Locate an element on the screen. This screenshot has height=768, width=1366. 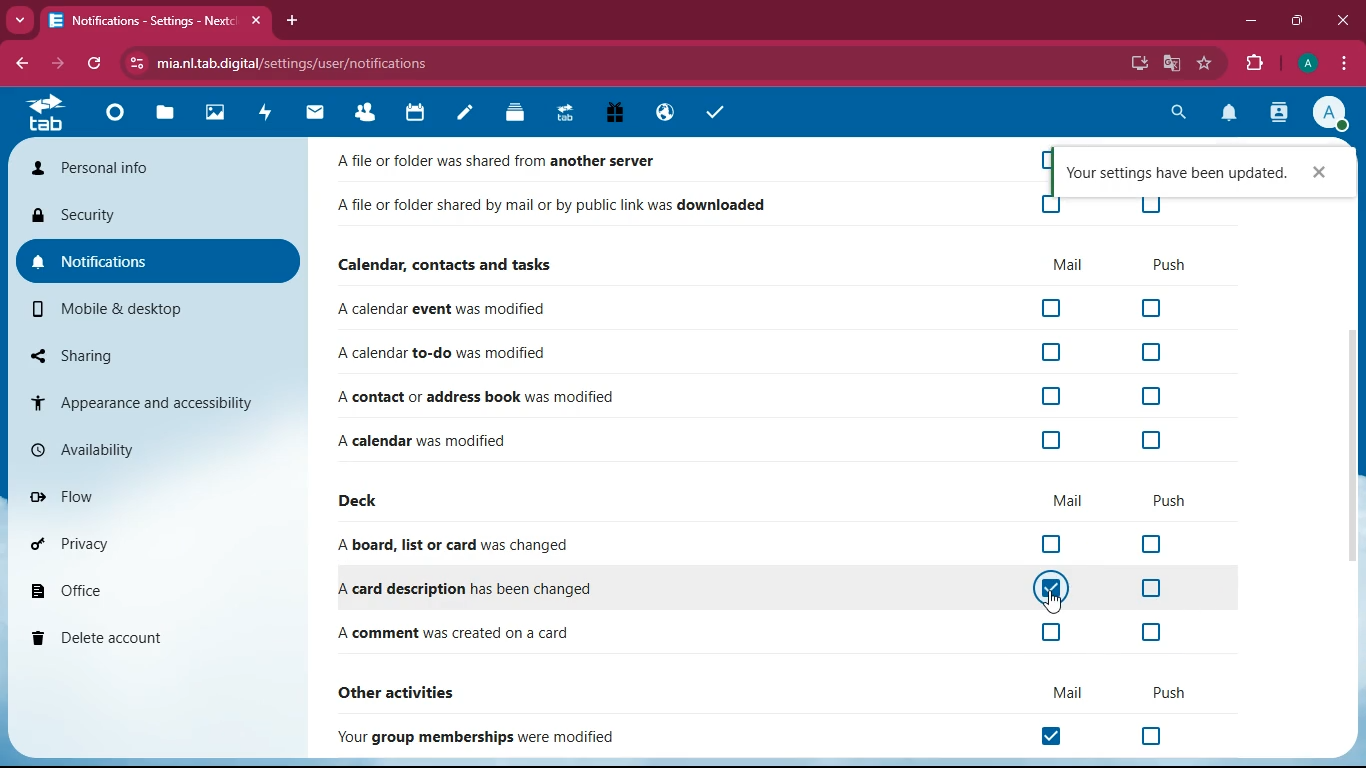
View site information is located at coordinates (133, 64).